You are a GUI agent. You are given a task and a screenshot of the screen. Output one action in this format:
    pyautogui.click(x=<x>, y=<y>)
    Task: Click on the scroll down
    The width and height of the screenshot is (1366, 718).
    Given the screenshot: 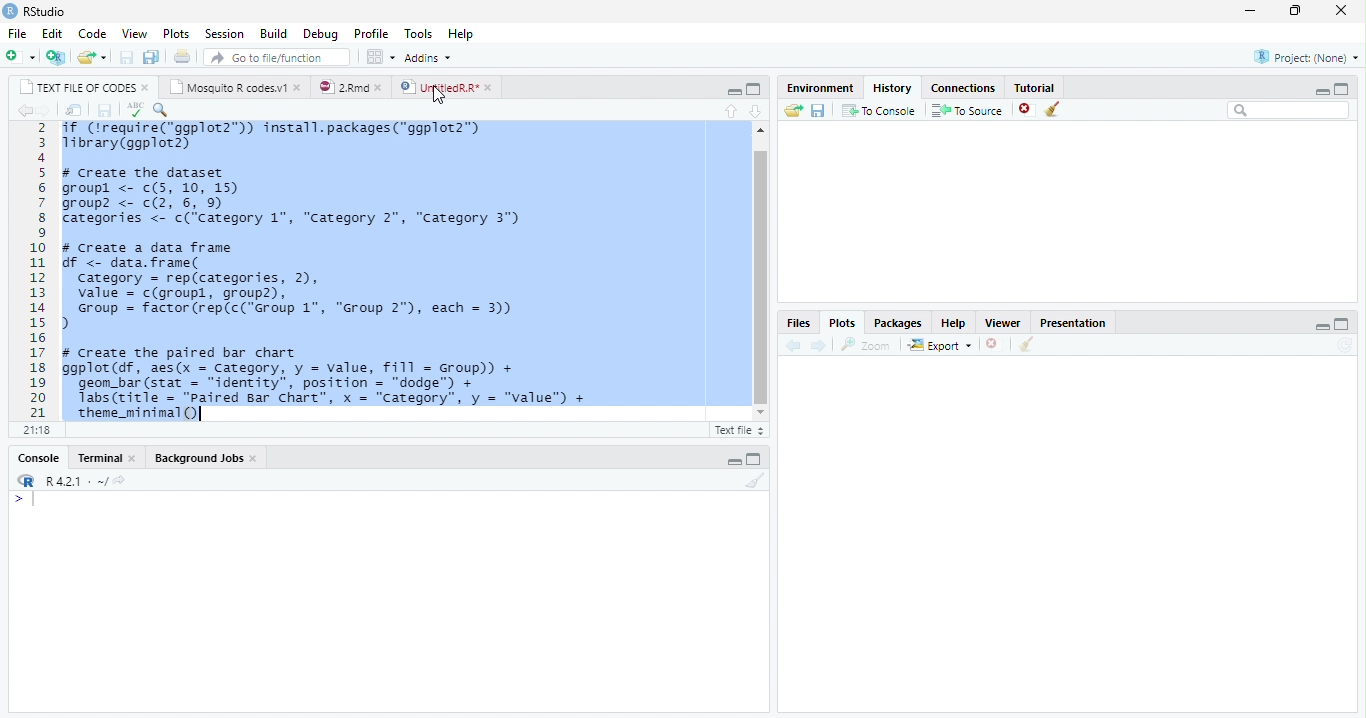 What is the action you would take?
    pyautogui.click(x=762, y=413)
    